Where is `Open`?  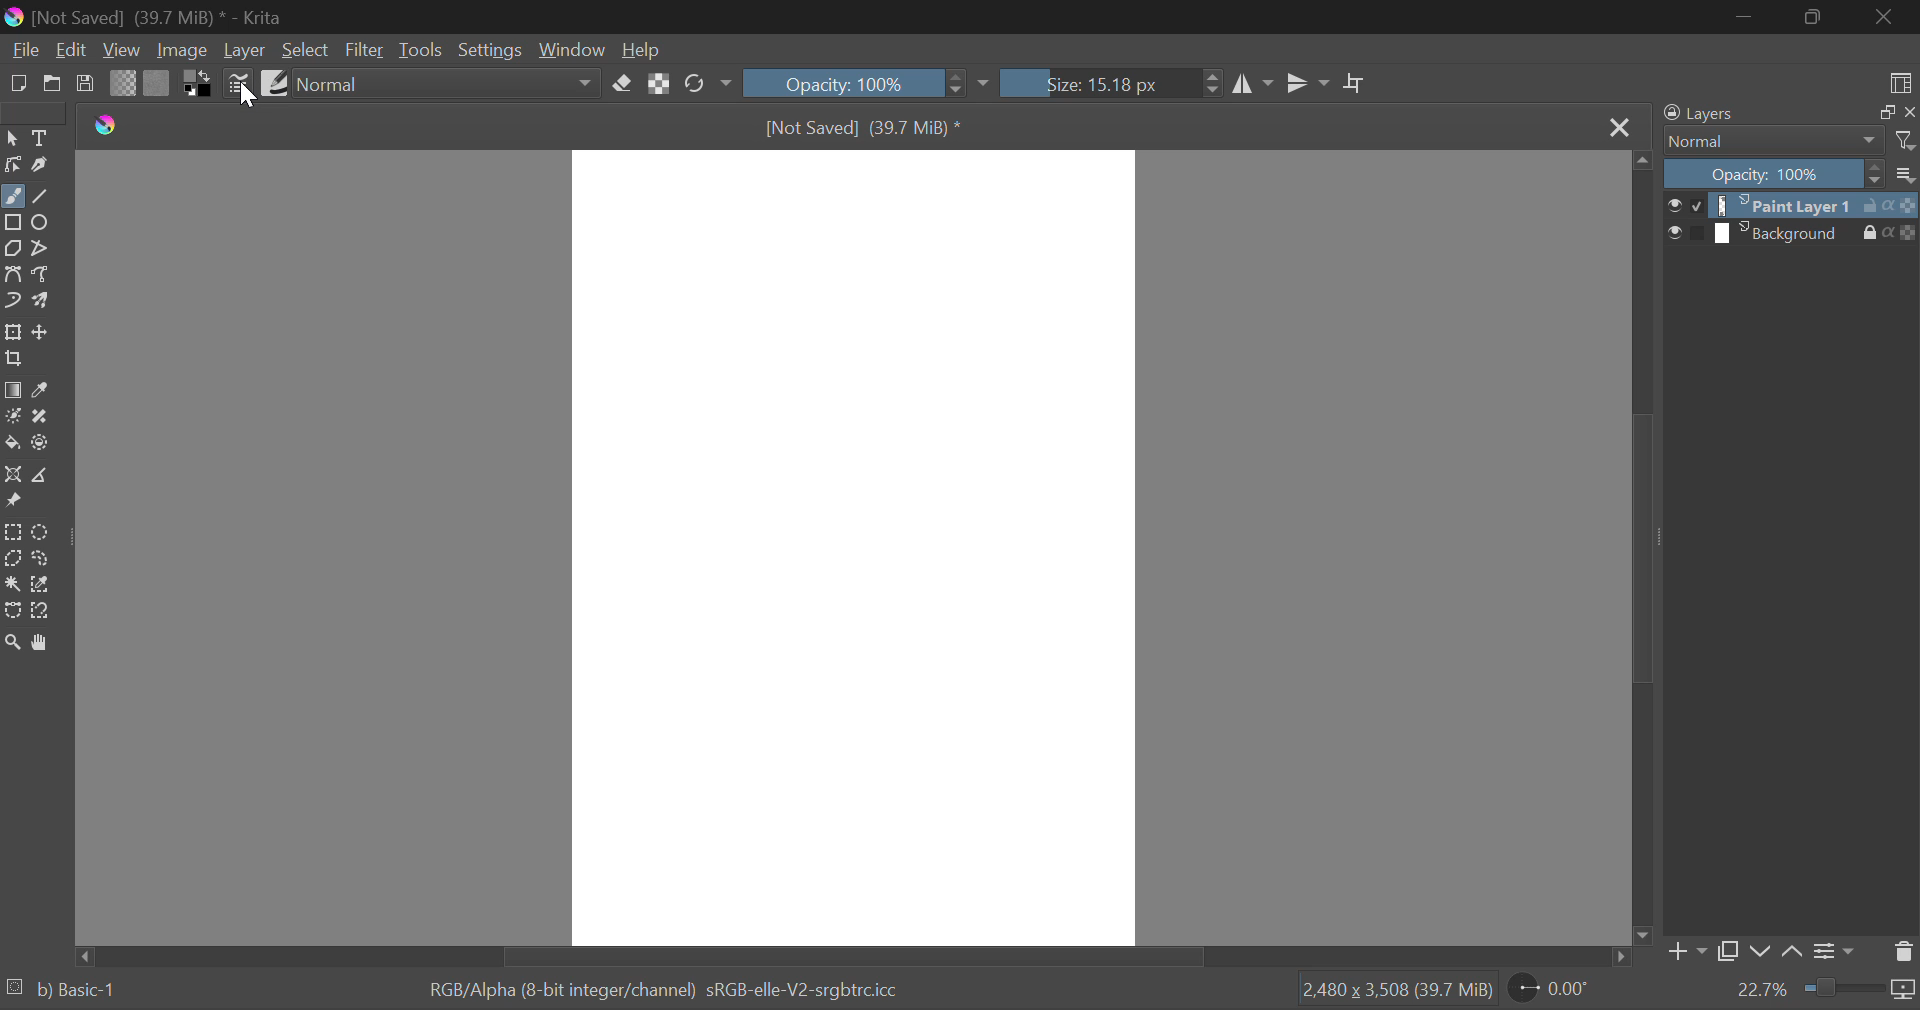
Open is located at coordinates (53, 83).